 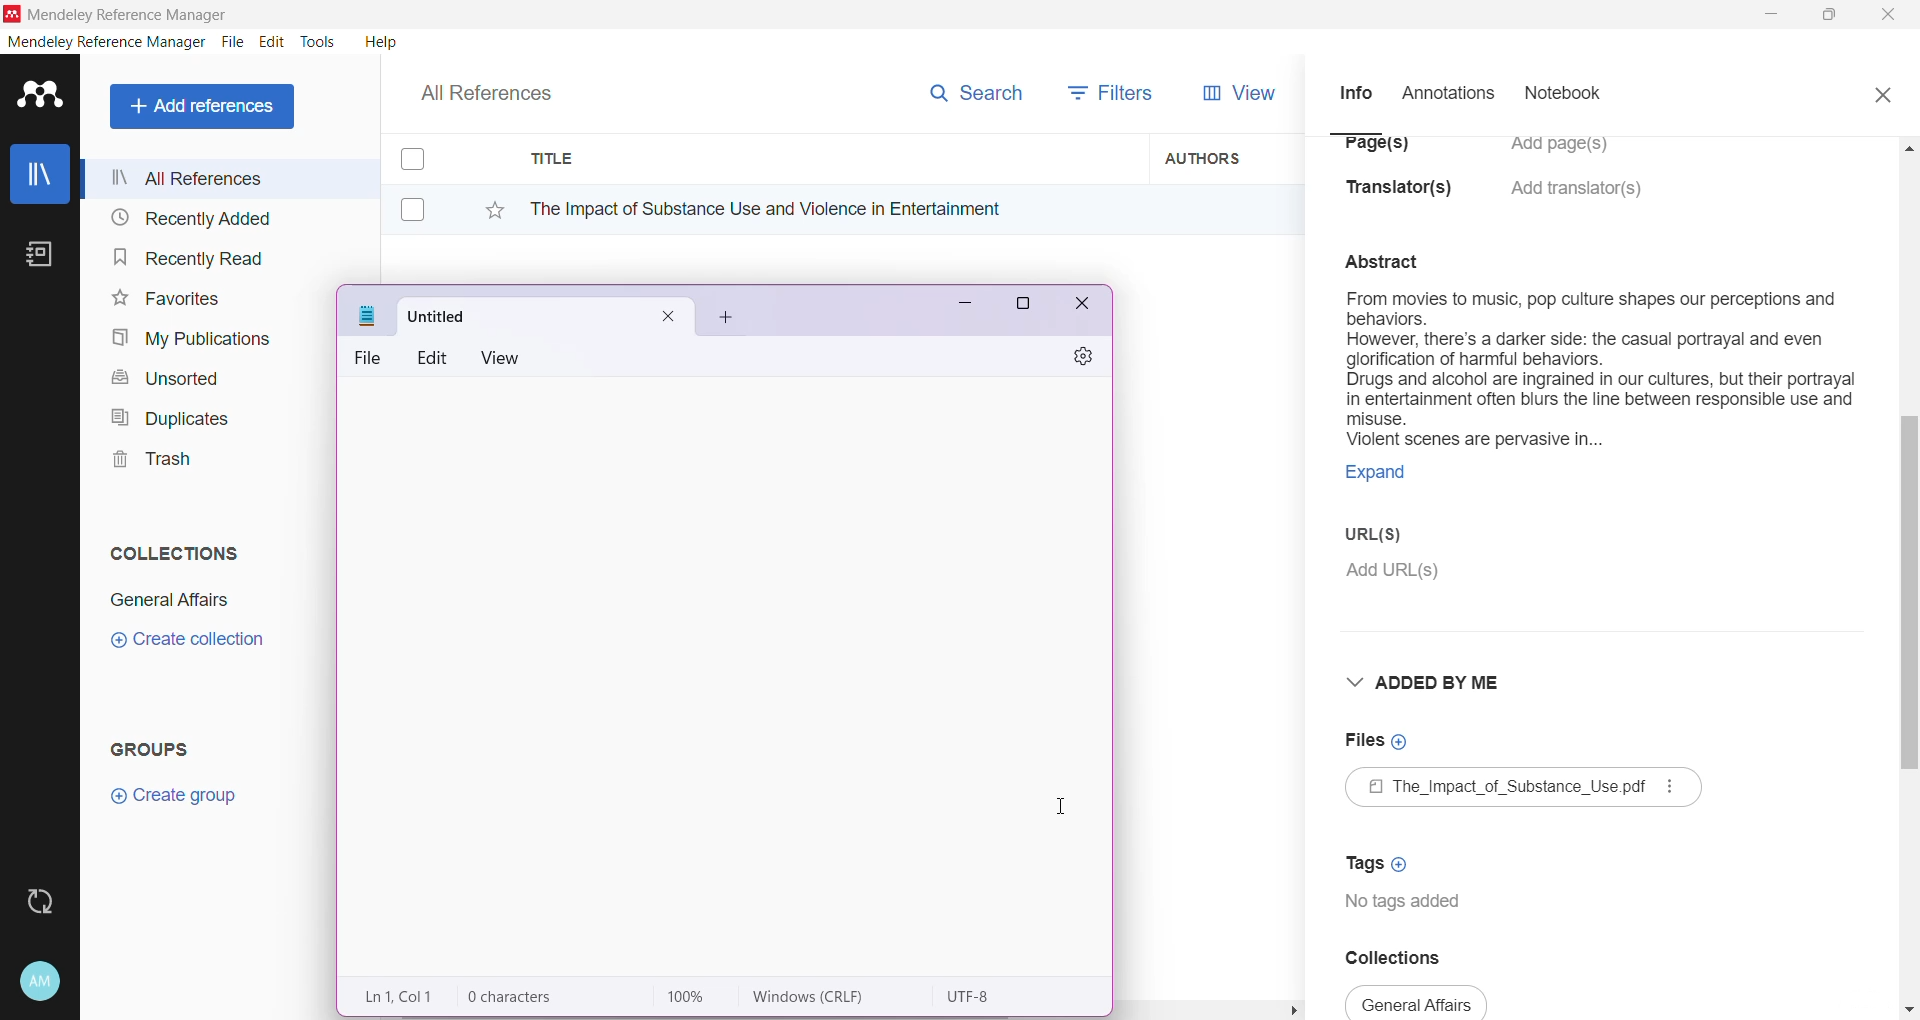 What do you see at coordinates (958, 309) in the screenshot?
I see `Minimize` at bounding box center [958, 309].